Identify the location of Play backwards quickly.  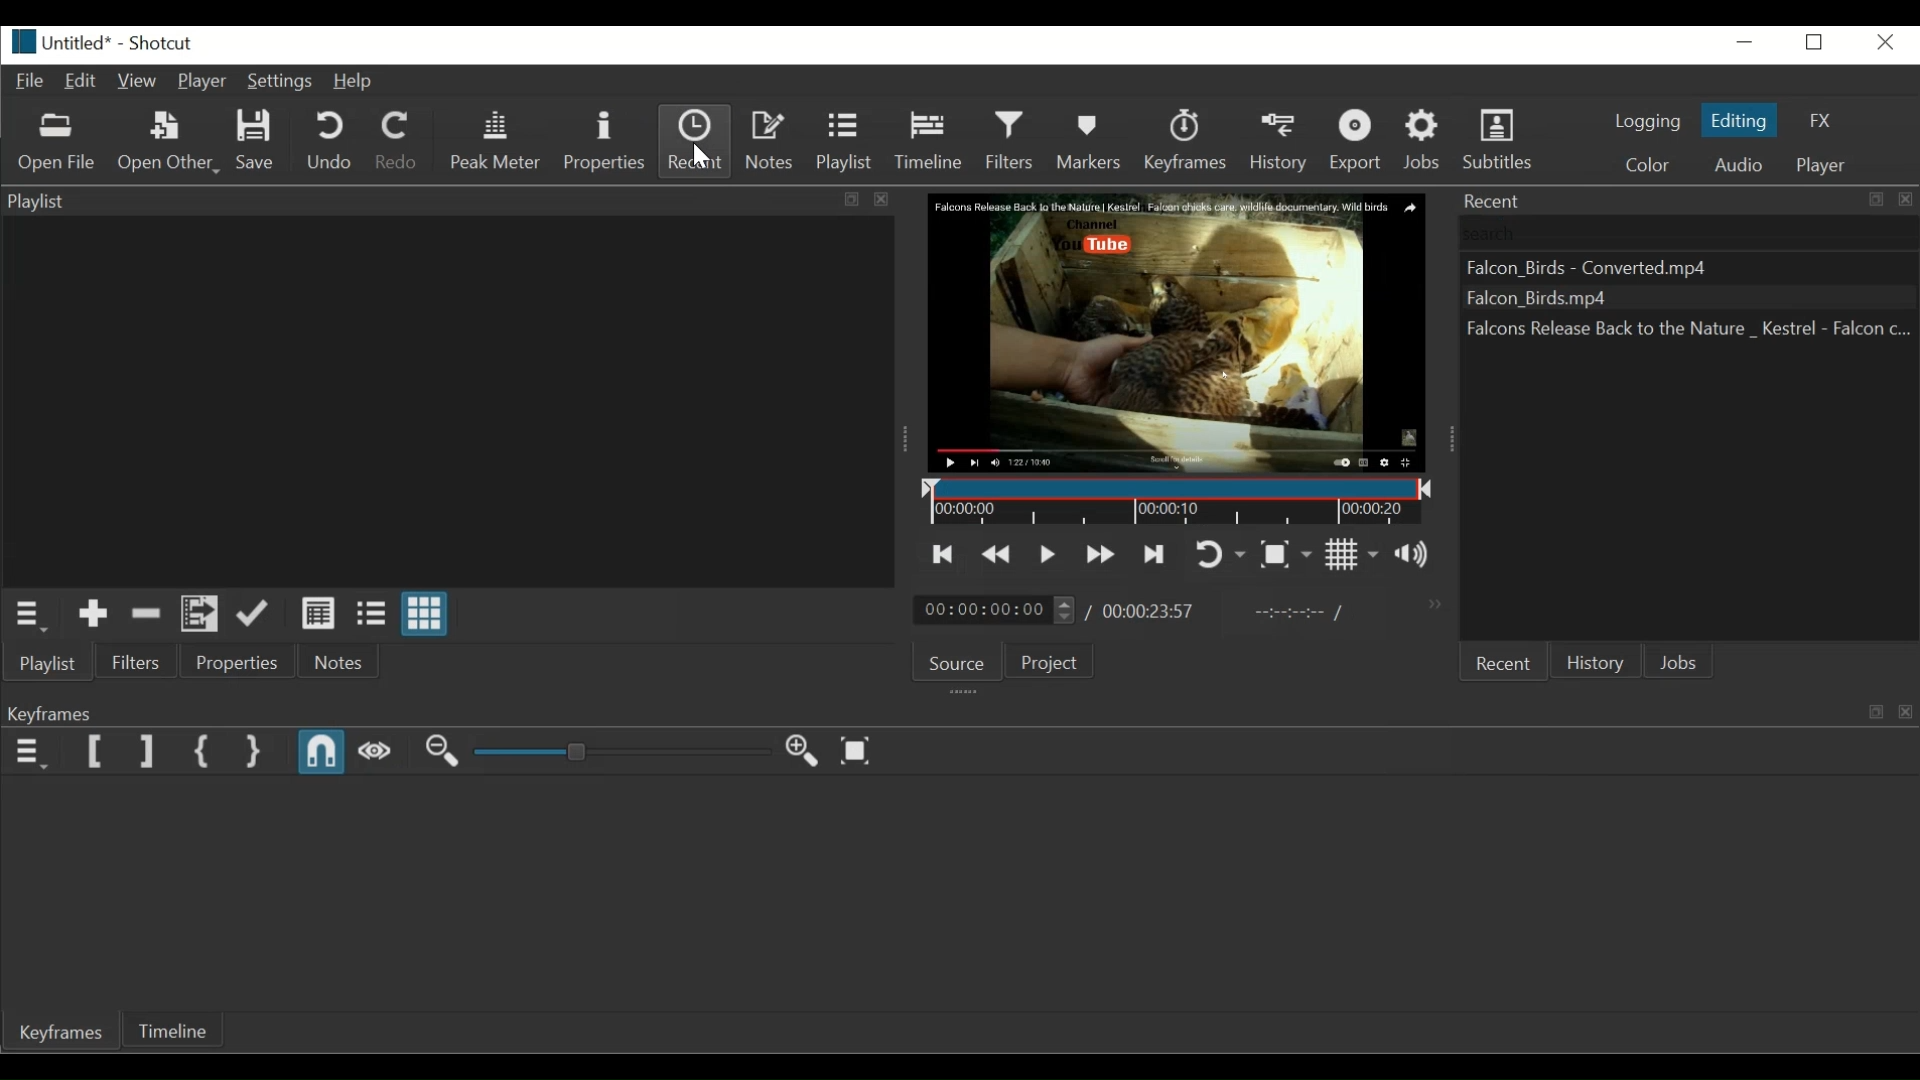
(998, 554).